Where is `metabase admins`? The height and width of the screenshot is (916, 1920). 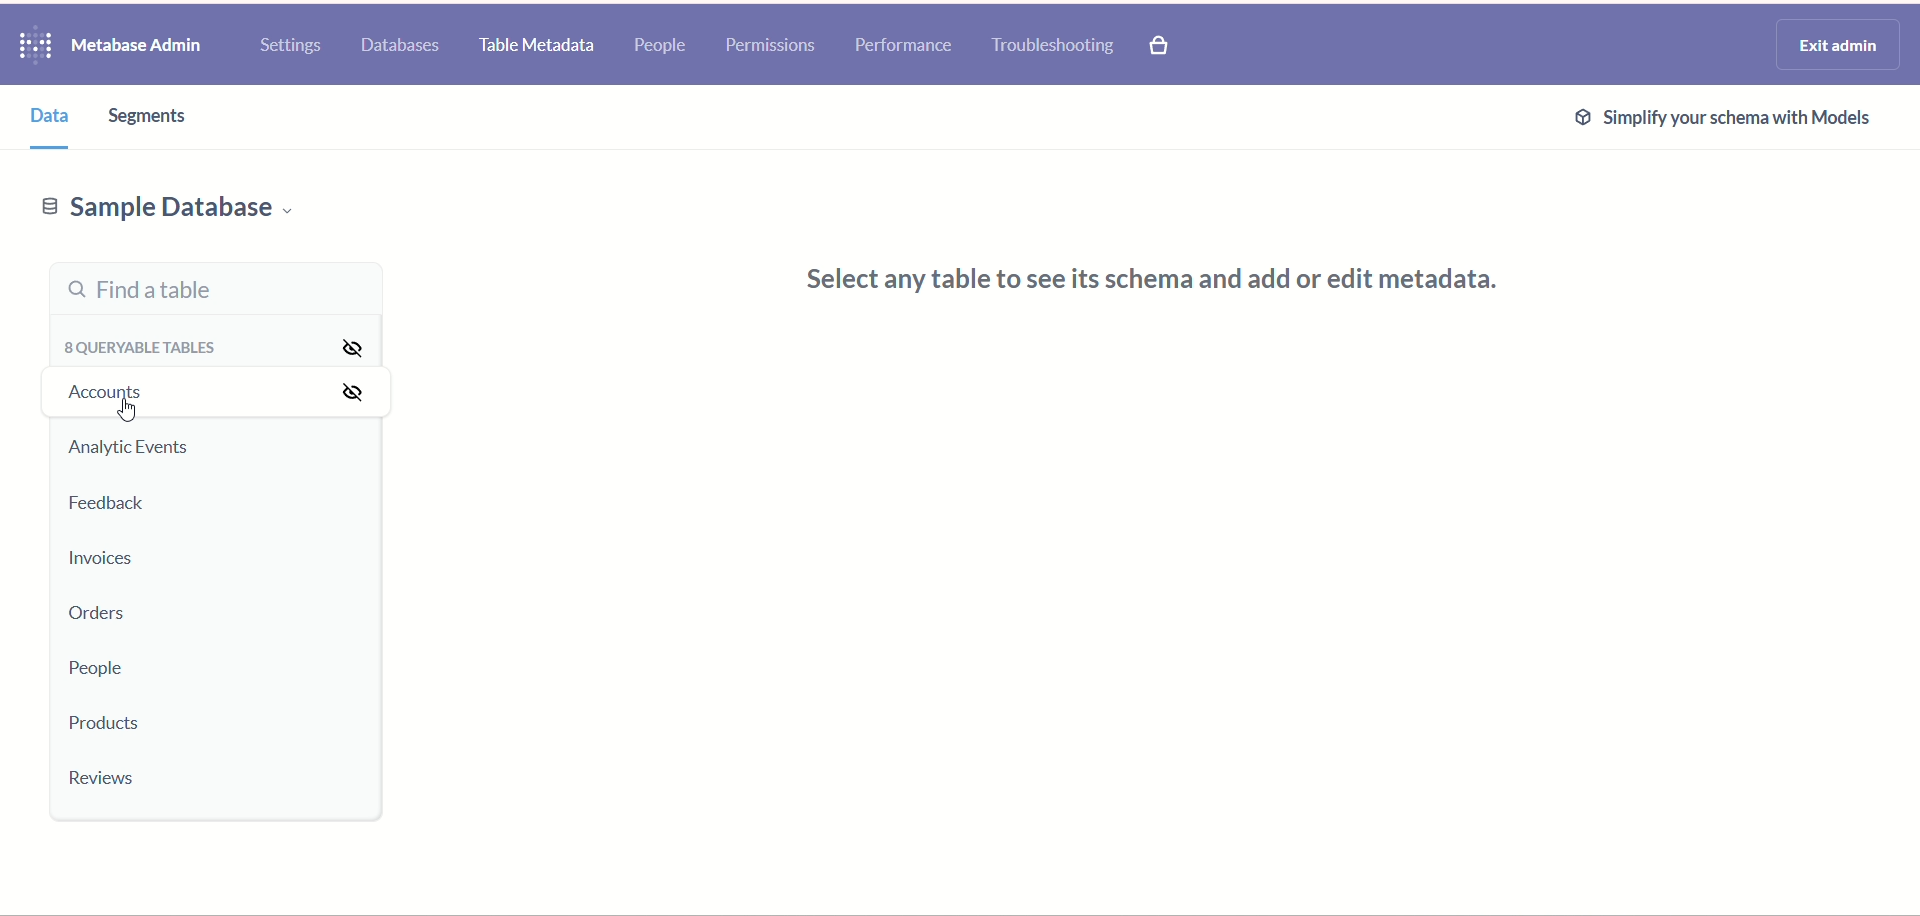
metabase admins is located at coordinates (136, 46).